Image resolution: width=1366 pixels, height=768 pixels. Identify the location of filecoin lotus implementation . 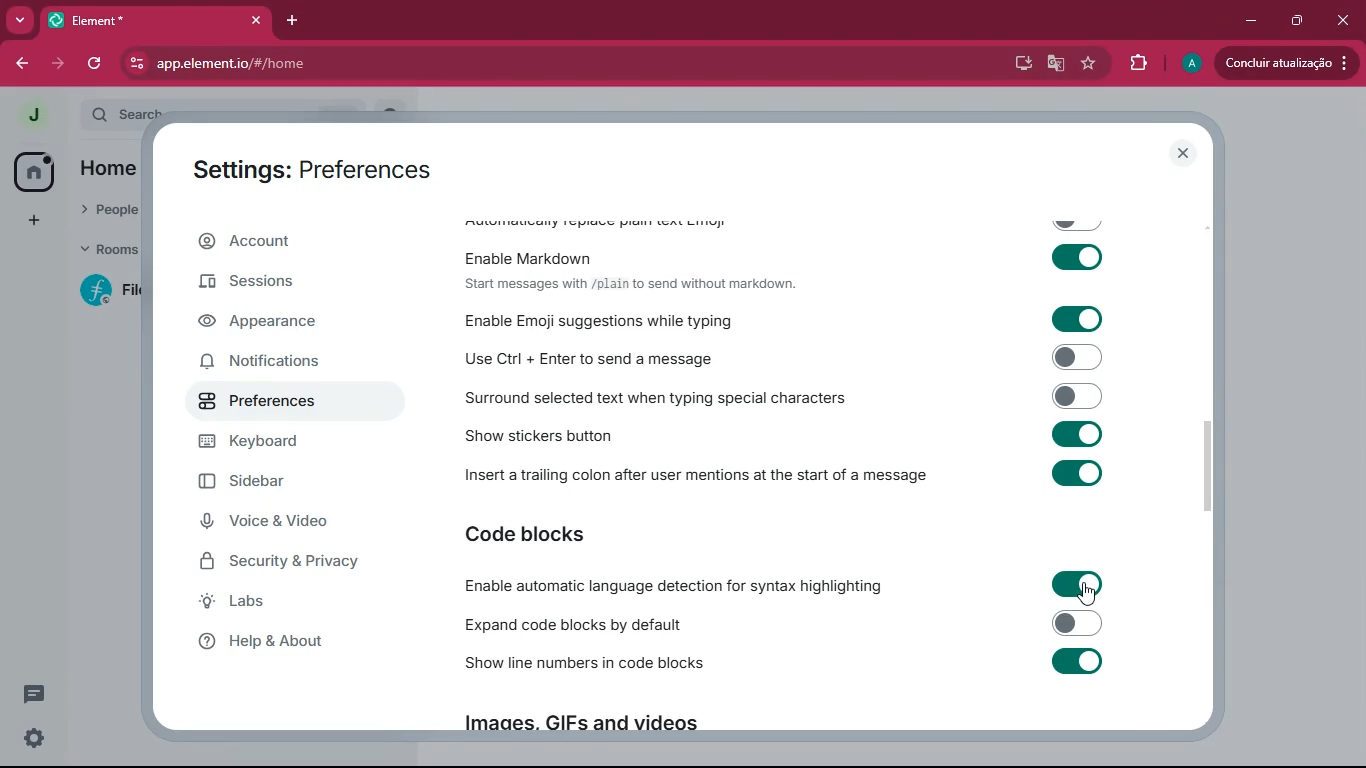
(114, 293).